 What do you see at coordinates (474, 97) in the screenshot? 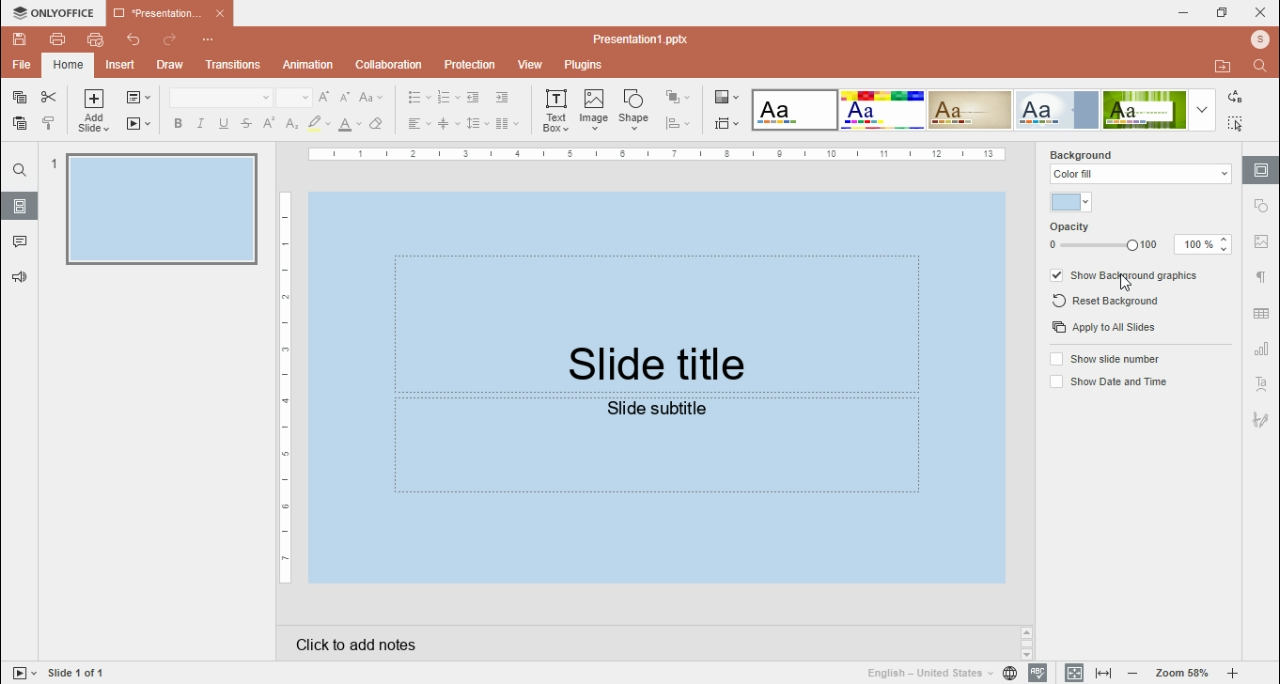
I see `decrease indent` at bounding box center [474, 97].